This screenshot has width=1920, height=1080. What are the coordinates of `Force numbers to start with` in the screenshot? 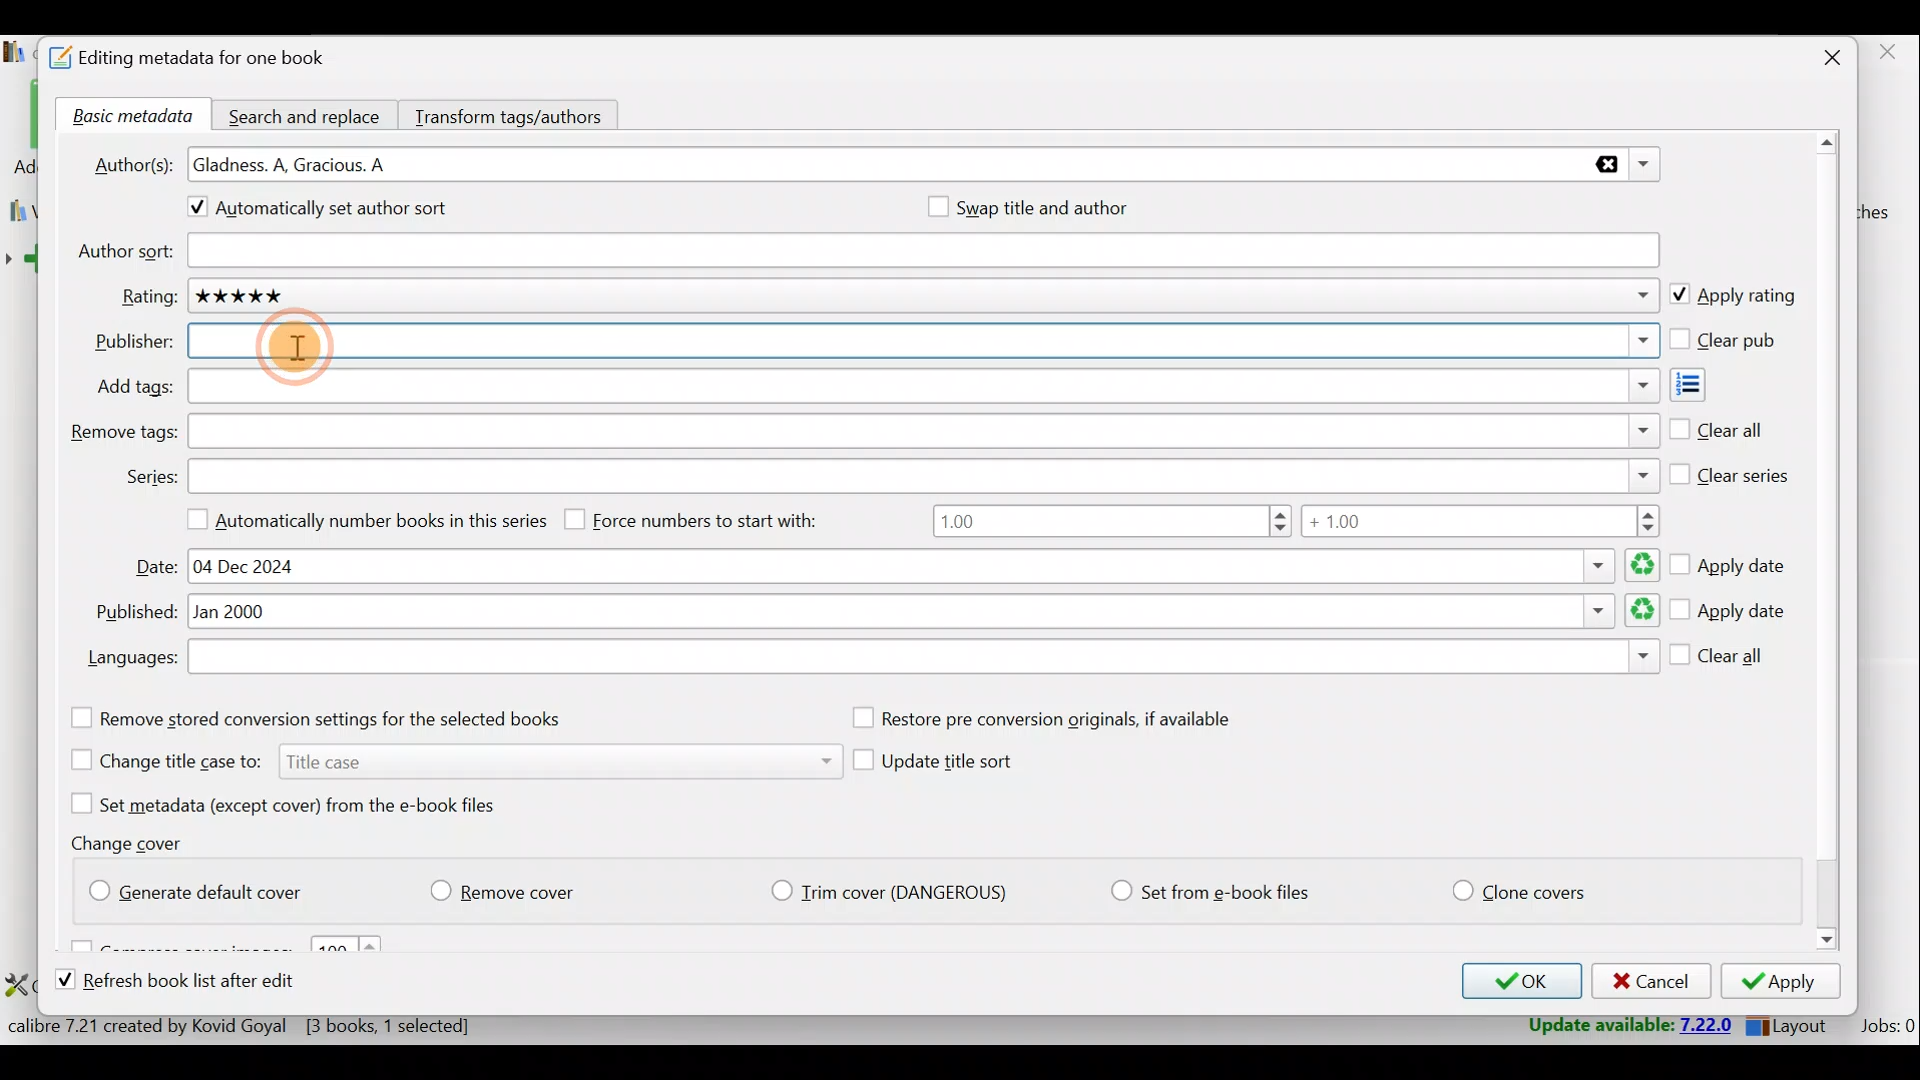 It's located at (706, 519).